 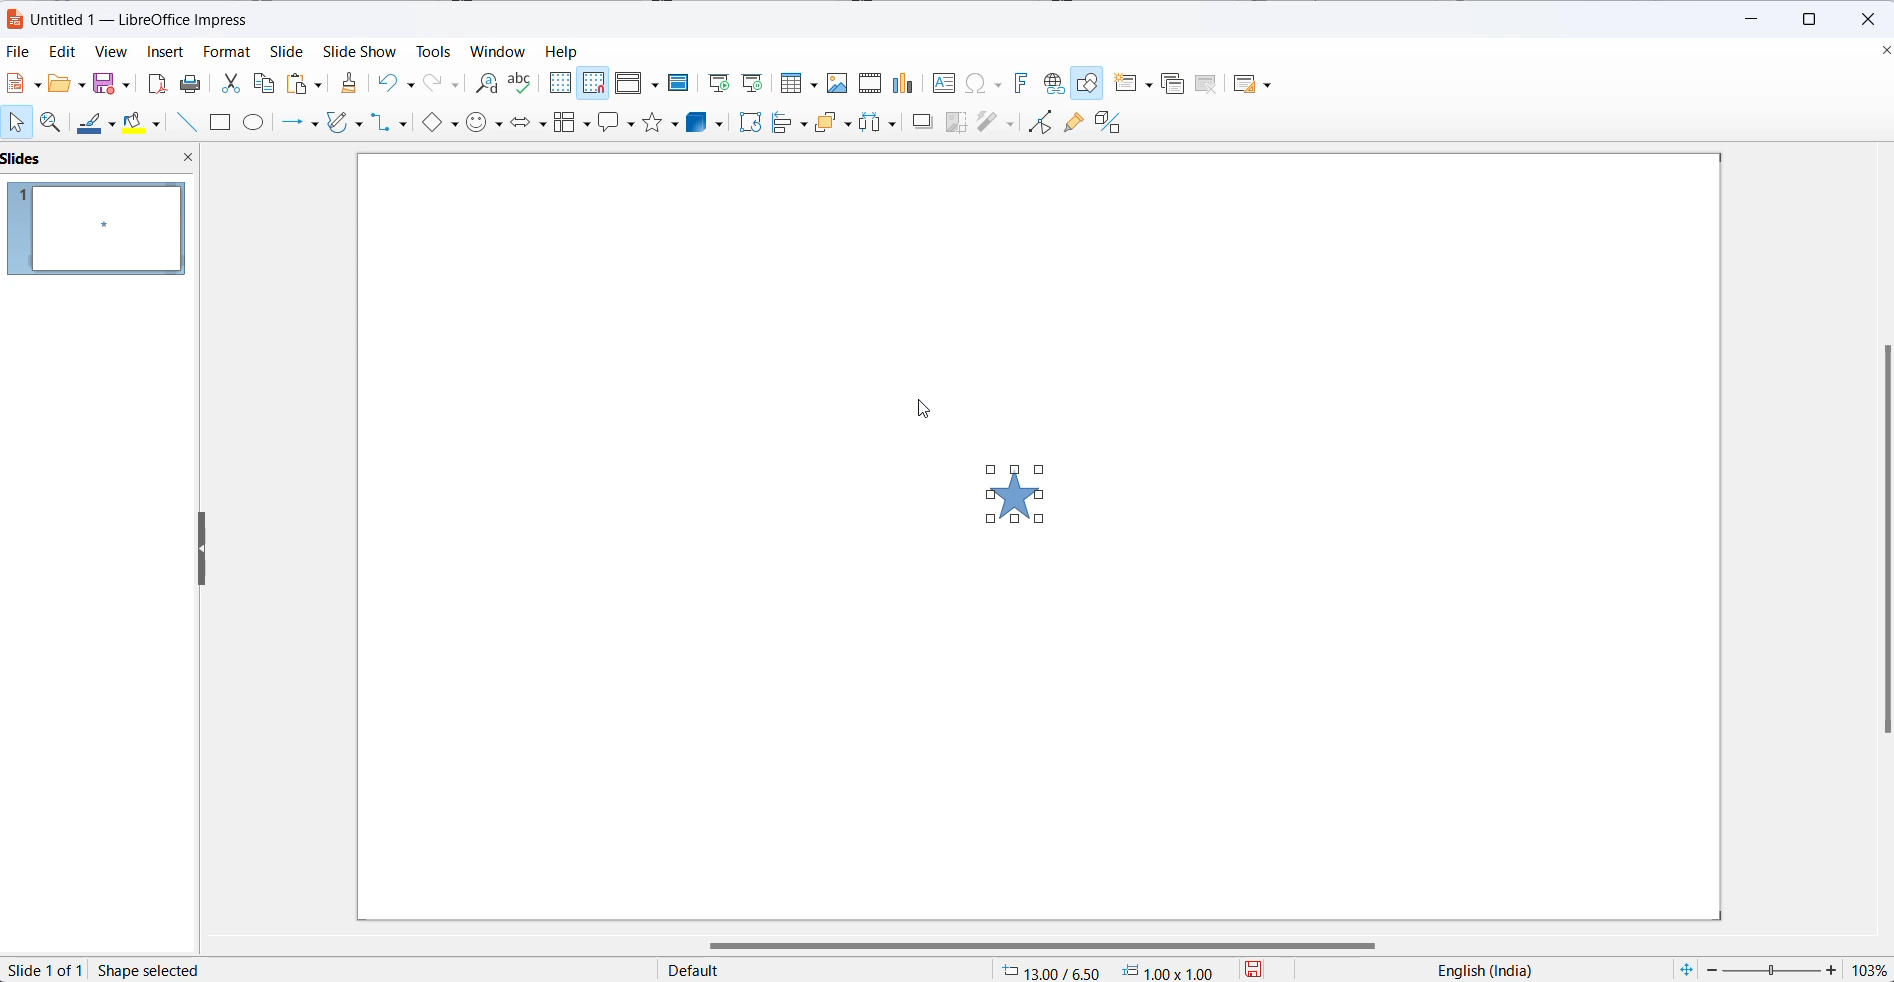 What do you see at coordinates (1053, 83) in the screenshot?
I see `insert hyperlink` at bounding box center [1053, 83].